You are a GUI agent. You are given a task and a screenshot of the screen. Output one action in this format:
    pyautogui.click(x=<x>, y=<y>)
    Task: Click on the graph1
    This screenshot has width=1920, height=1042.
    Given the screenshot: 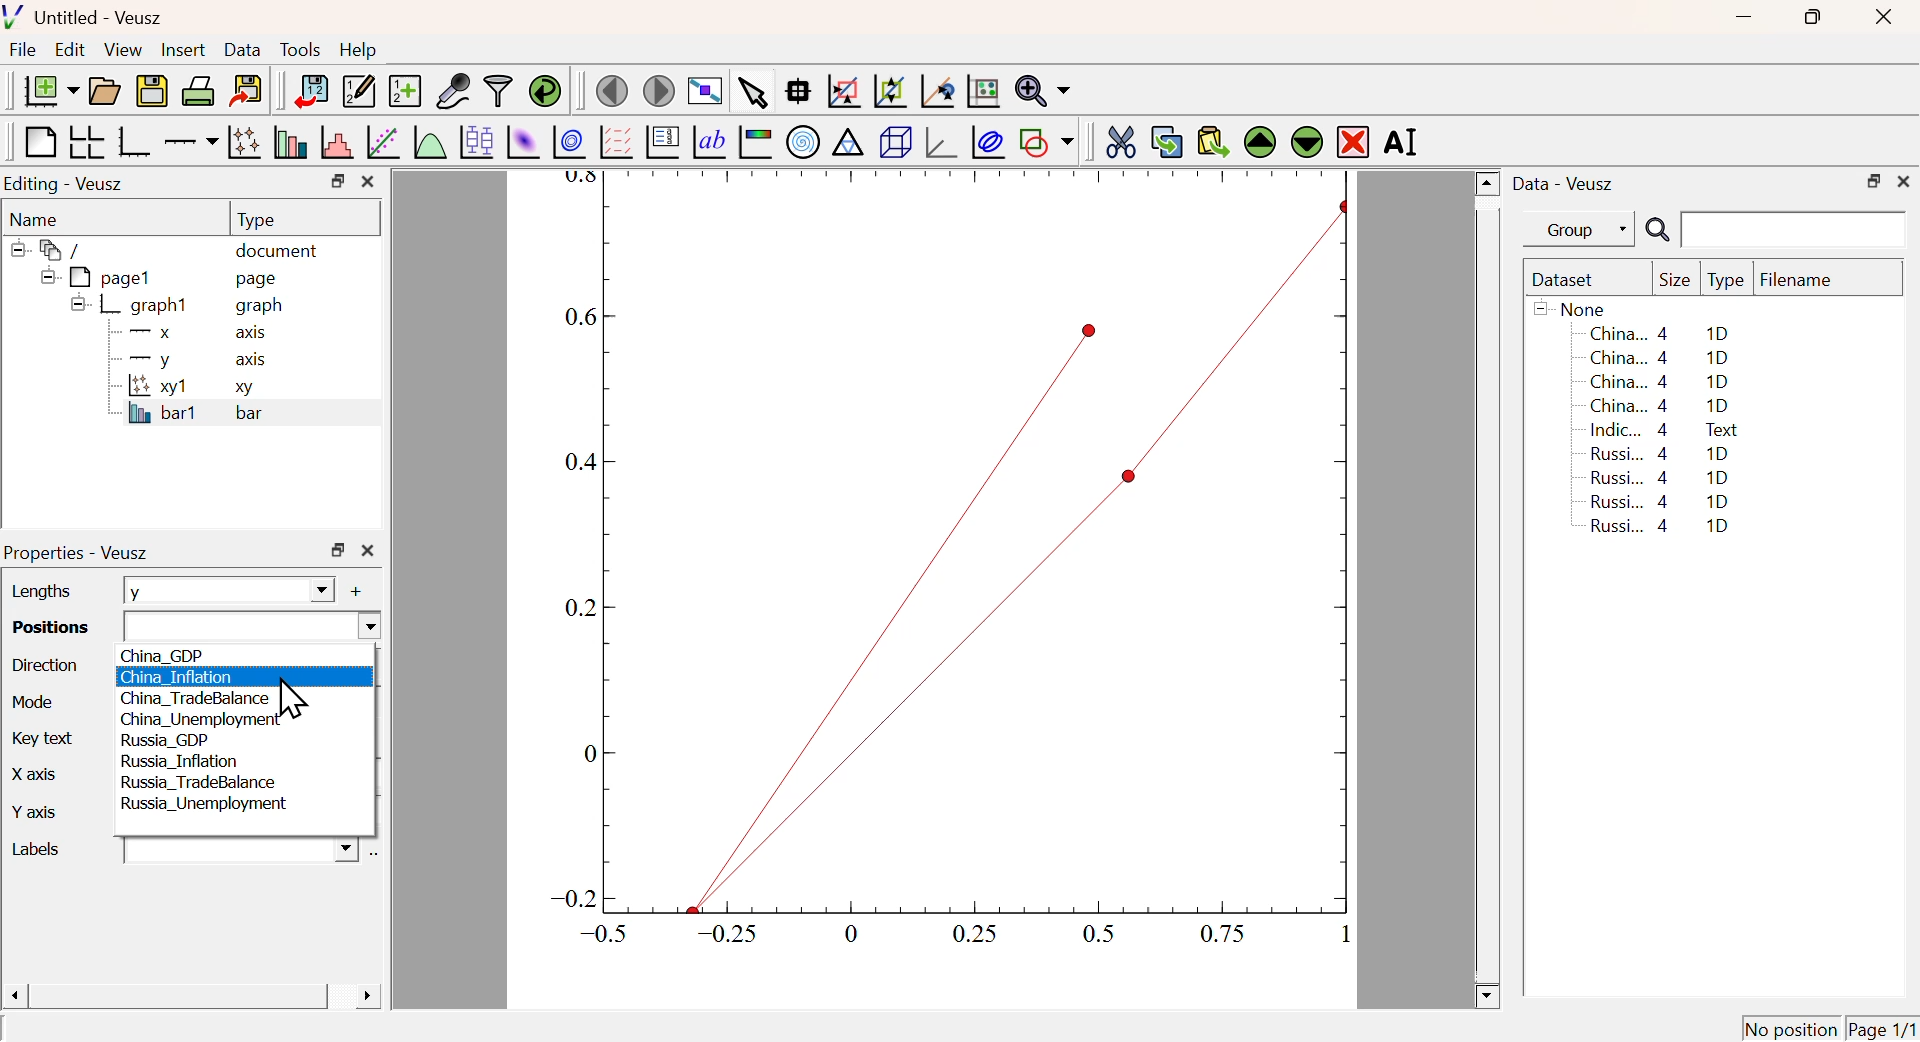 What is the action you would take?
    pyautogui.click(x=132, y=304)
    